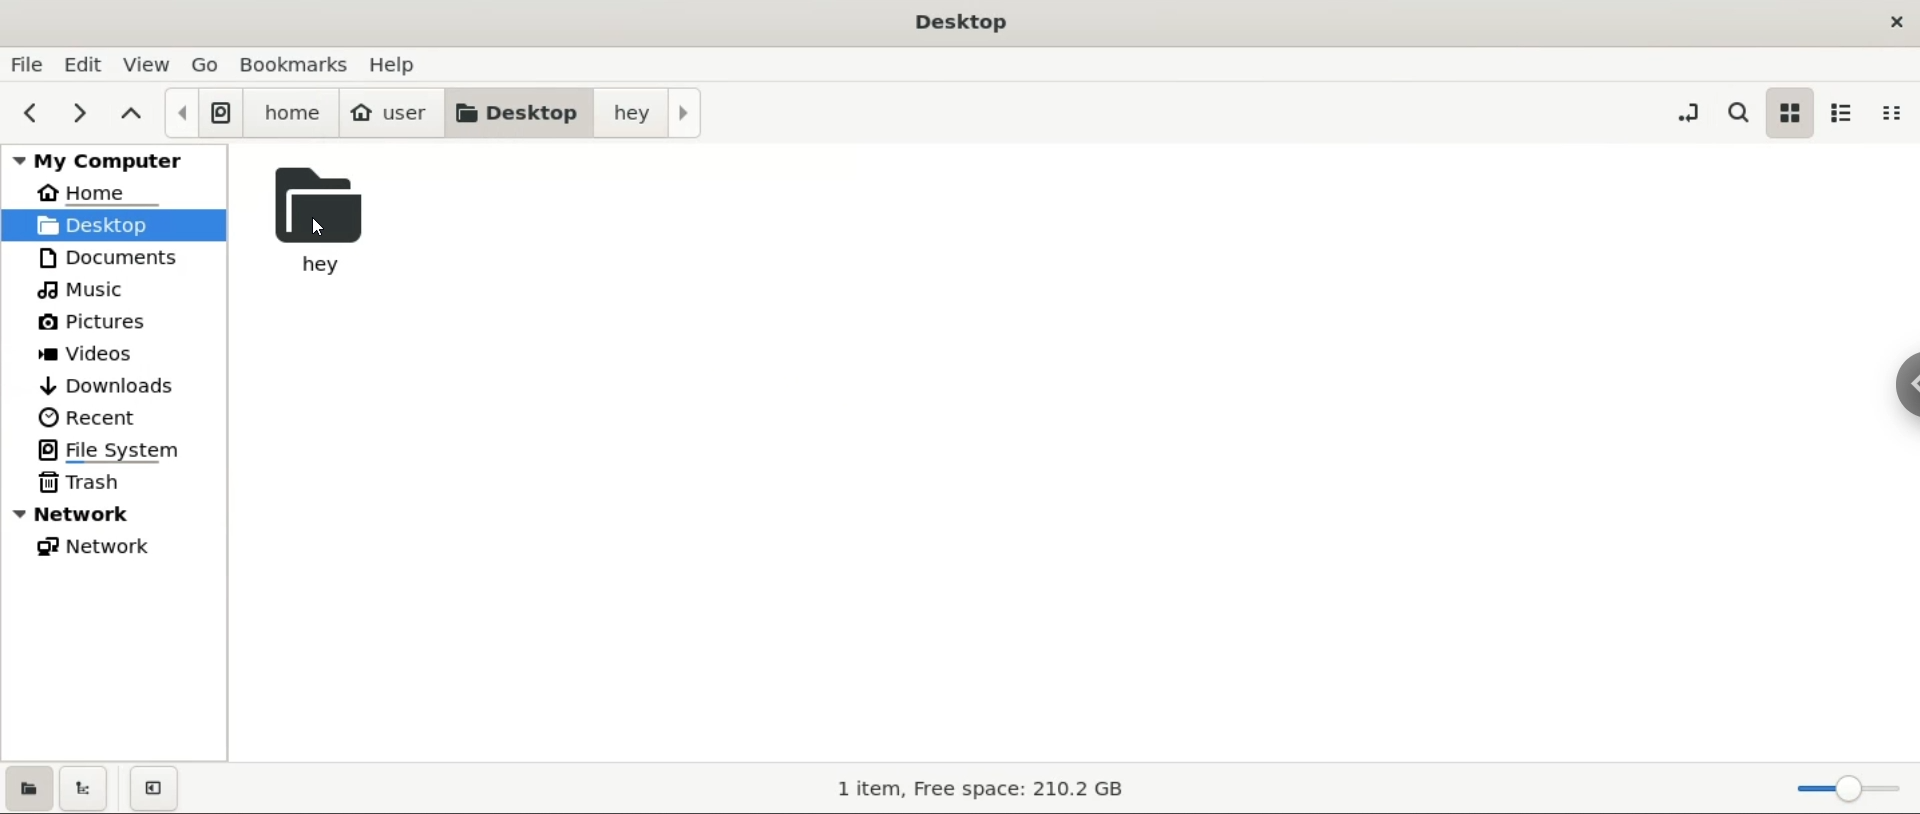 The image size is (1920, 814). What do you see at coordinates (1846, 112) in the screenshot?
I see `list view` at bounding box center [1846, 112].